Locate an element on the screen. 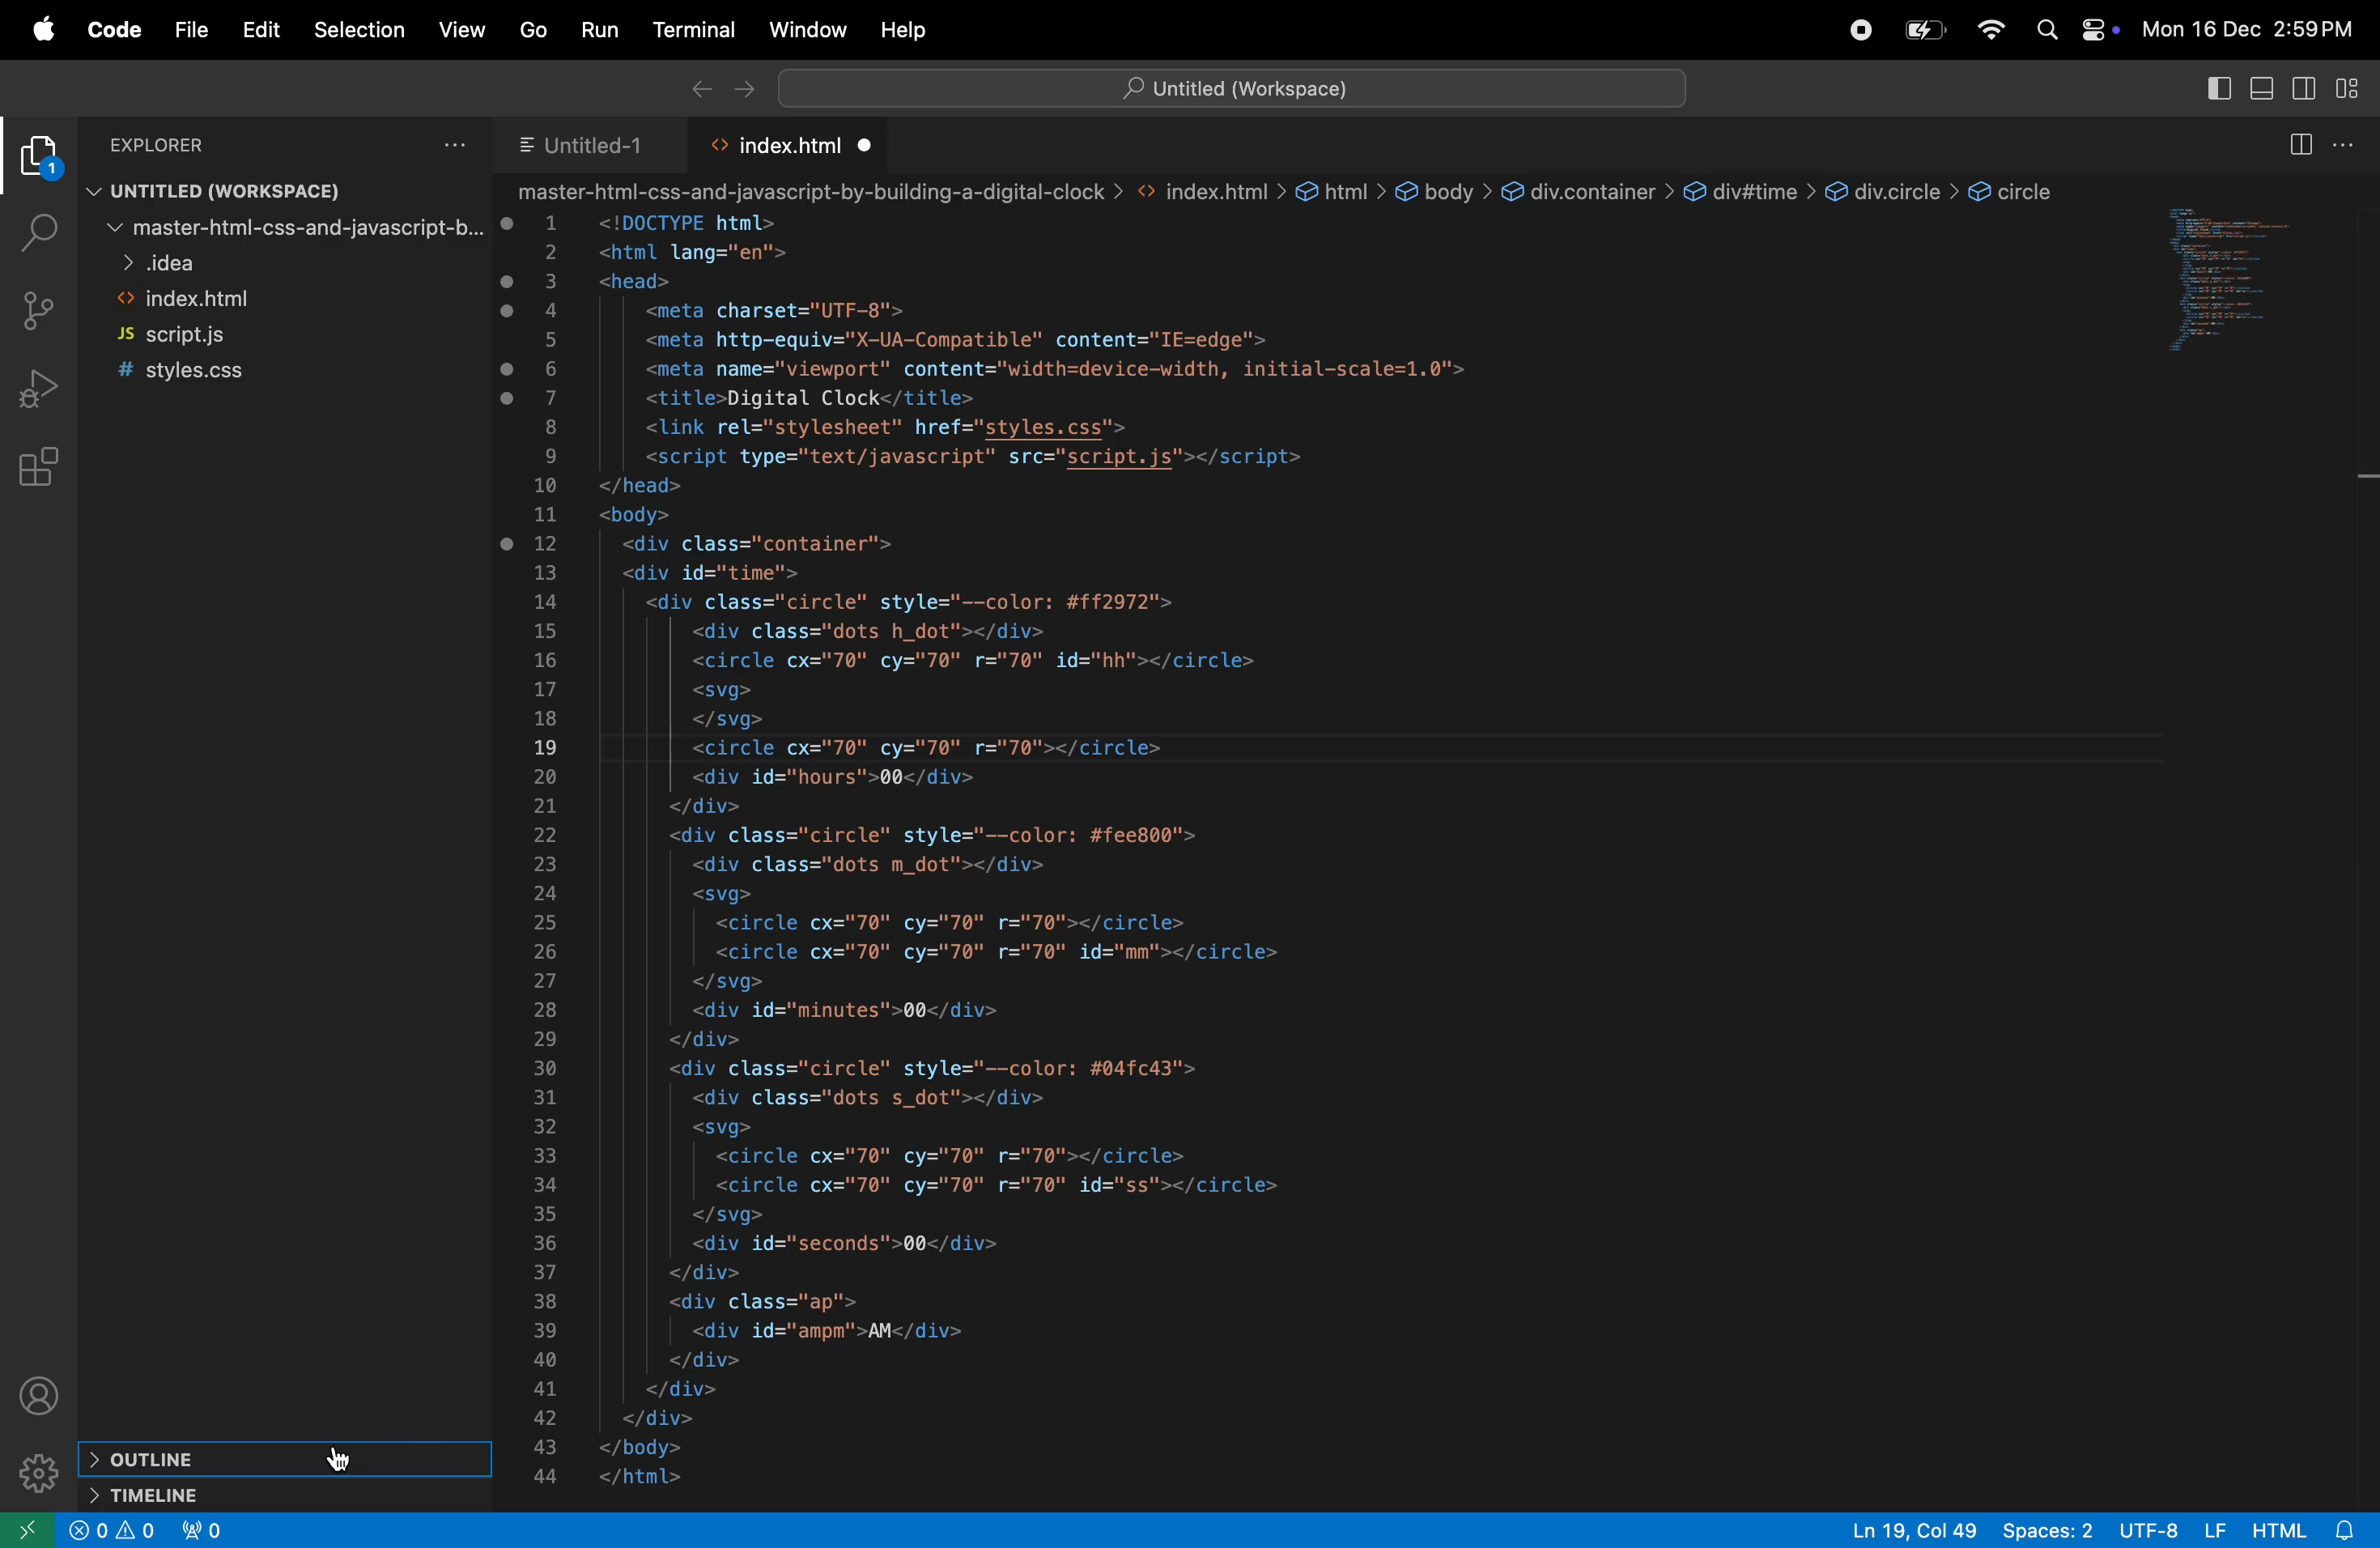 This screenshot has height=1548, width=2380. toggle panel is located at coordinates (2263, 90).